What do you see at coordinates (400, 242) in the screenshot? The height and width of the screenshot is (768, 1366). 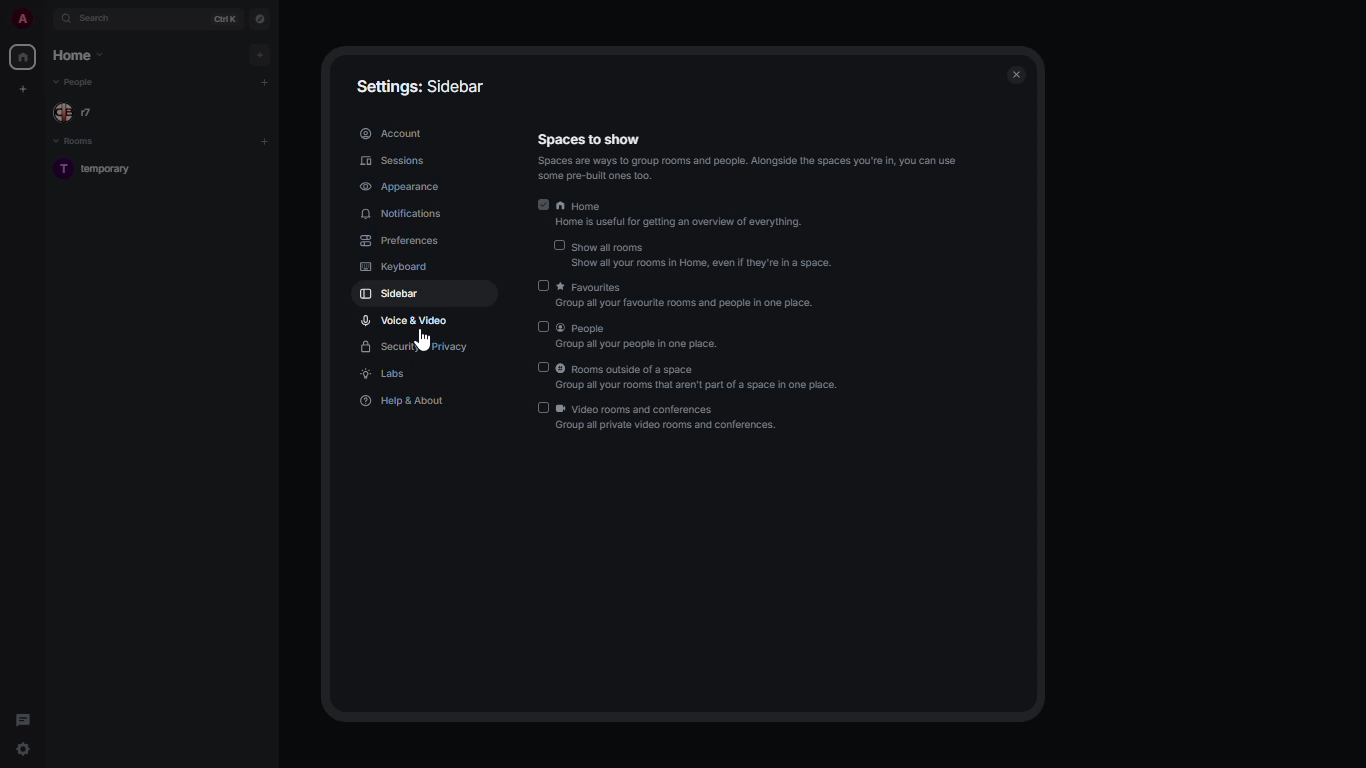 I see `preferences` at bounding box center [400, 242].